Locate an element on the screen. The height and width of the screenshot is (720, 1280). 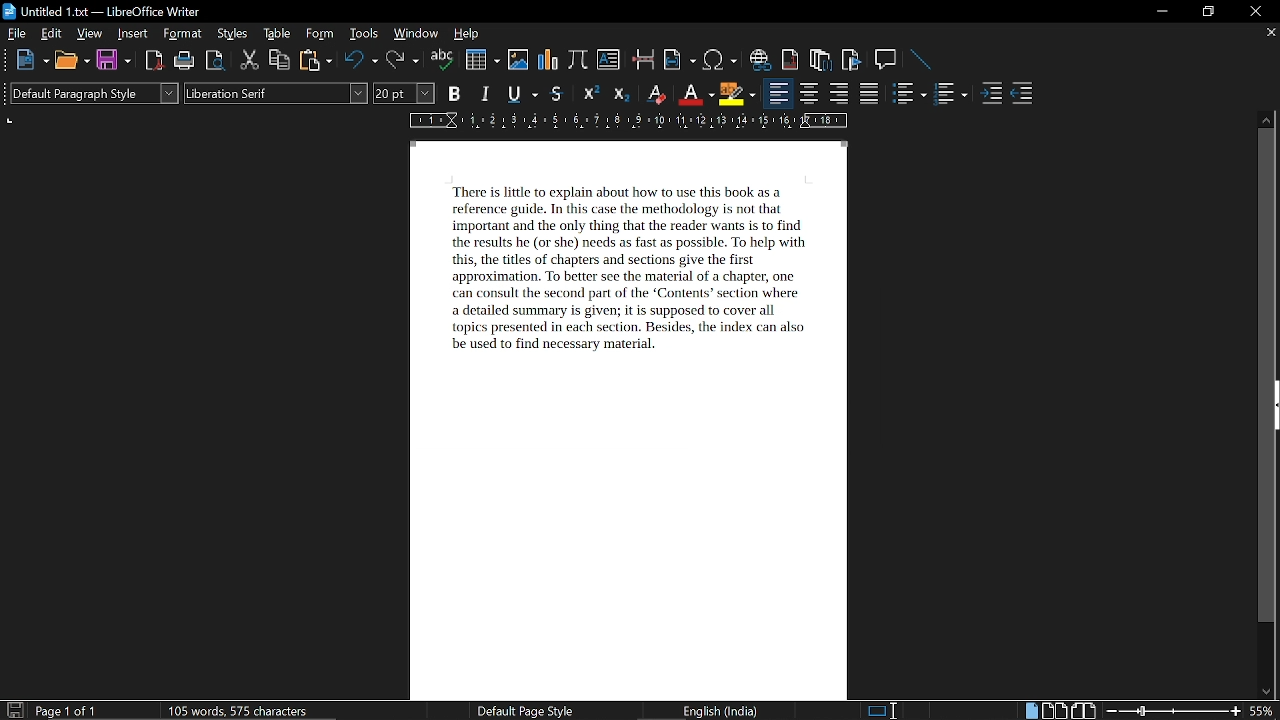
insert text is located at coordinates (609, 60).